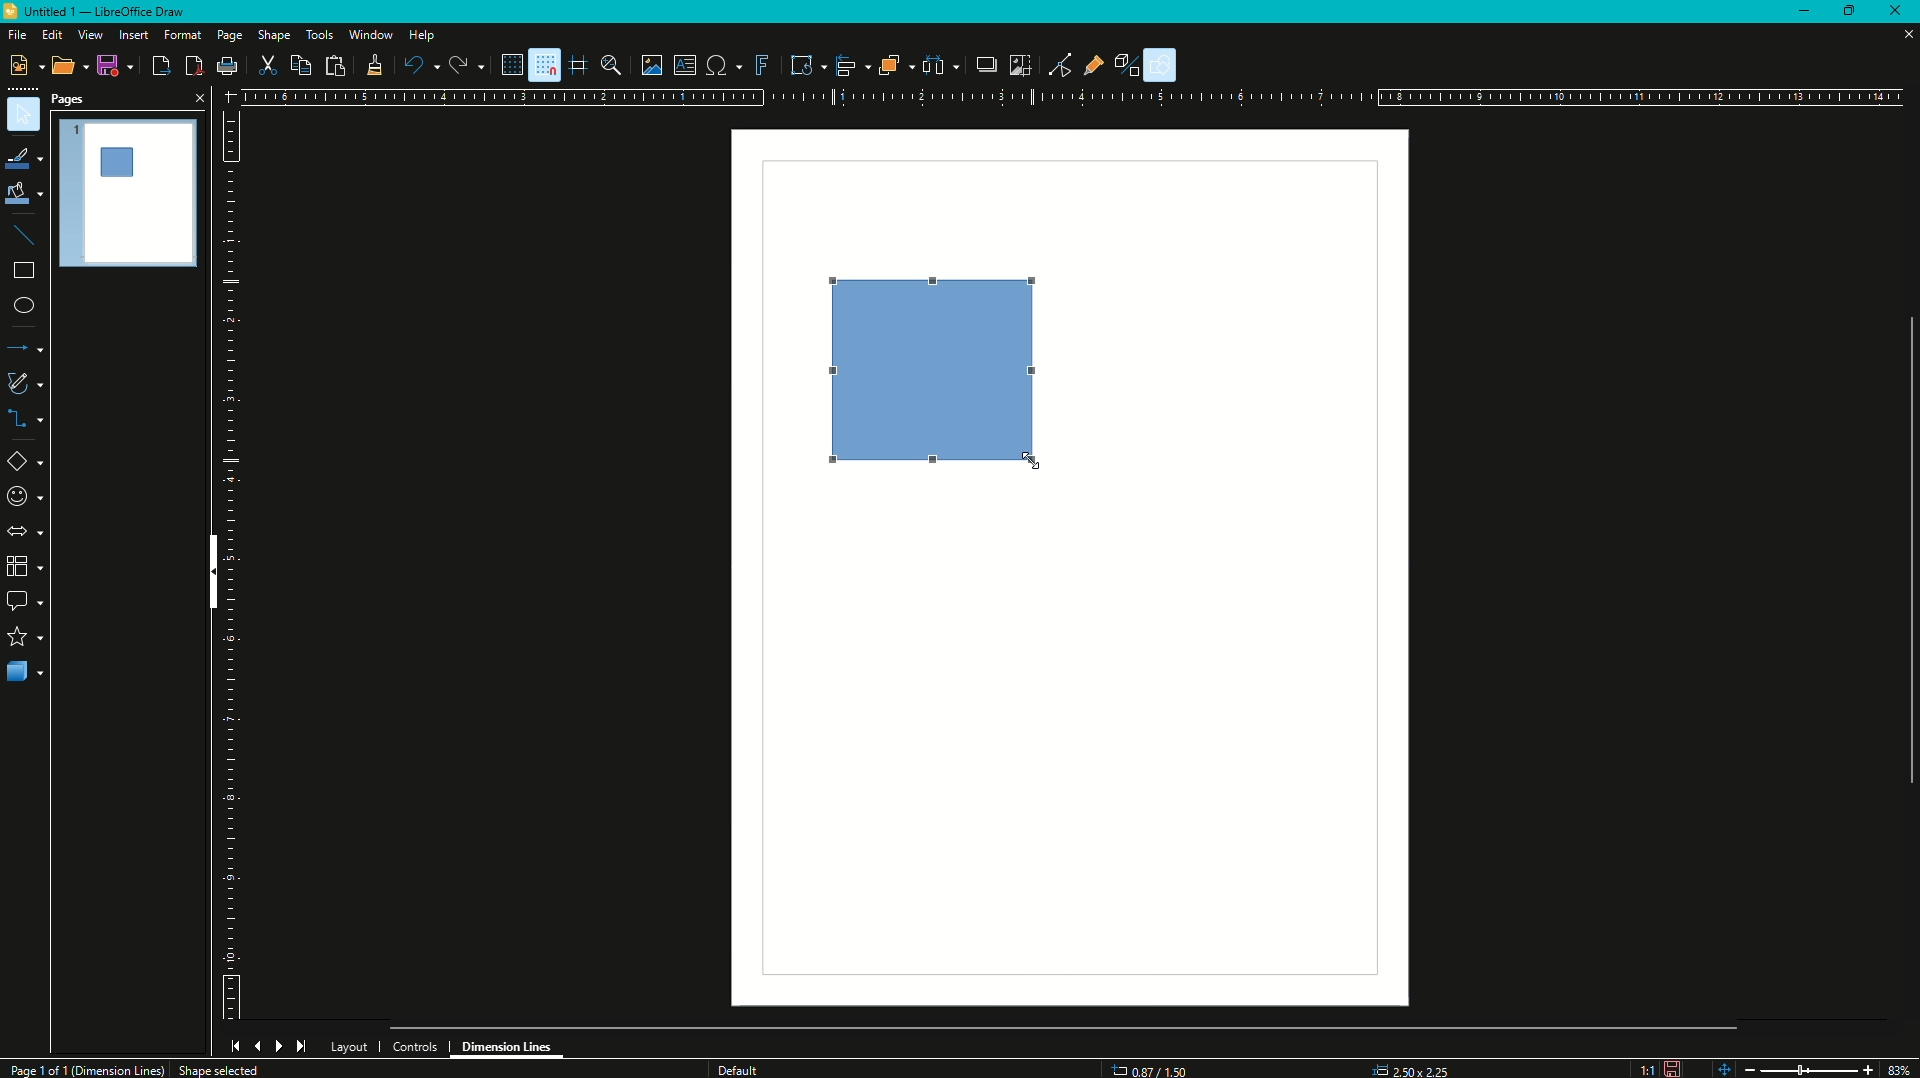 Image resolution: width=1920 pixels, height=1078 pixels. I want to click on Sketch, so click(26, 383).